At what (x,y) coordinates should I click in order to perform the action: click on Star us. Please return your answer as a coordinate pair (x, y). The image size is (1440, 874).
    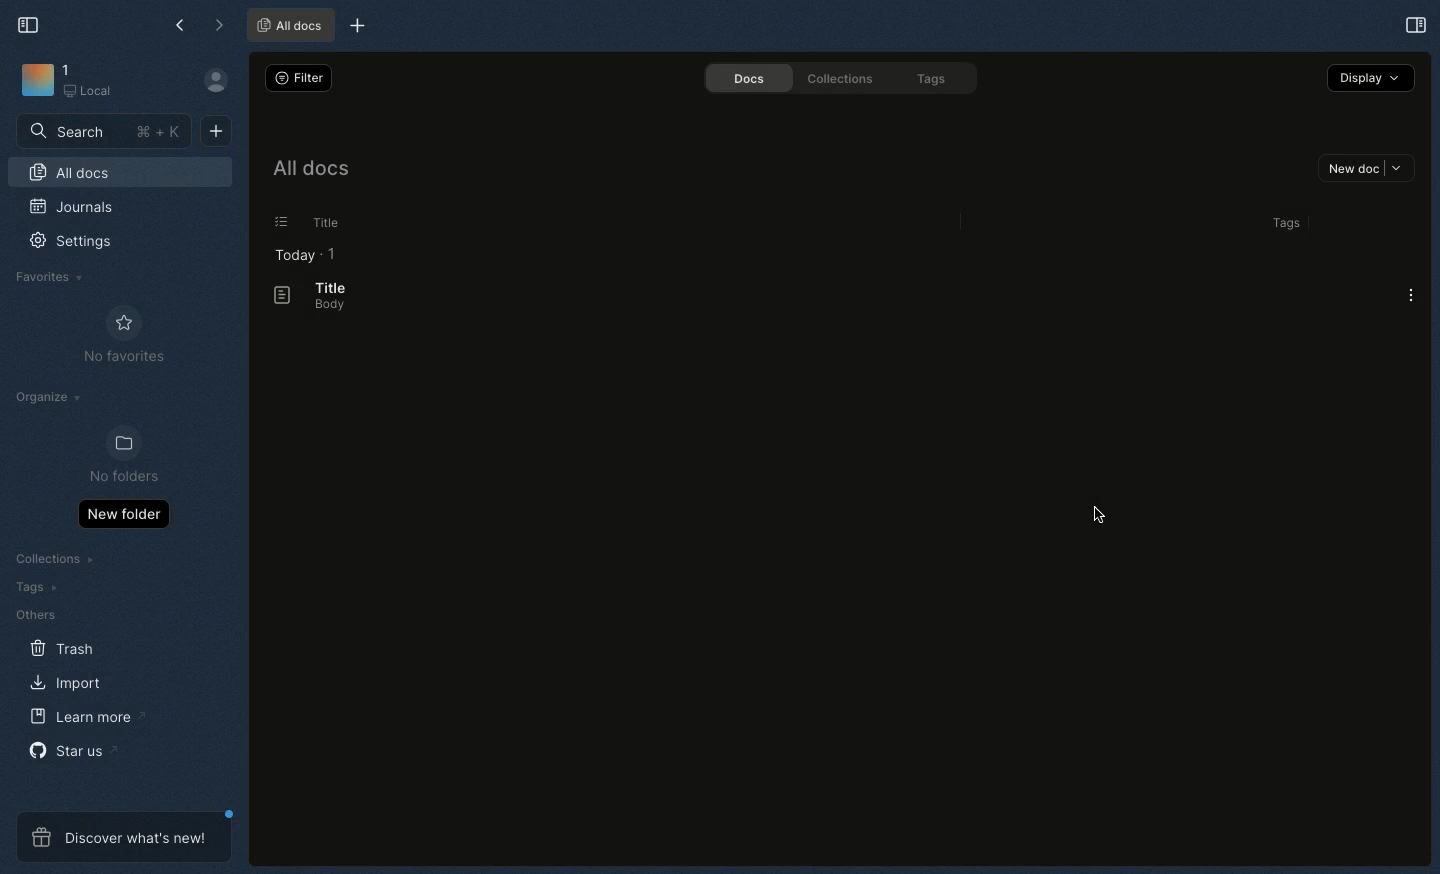
    Looking at the image, I should click on (71, 750).